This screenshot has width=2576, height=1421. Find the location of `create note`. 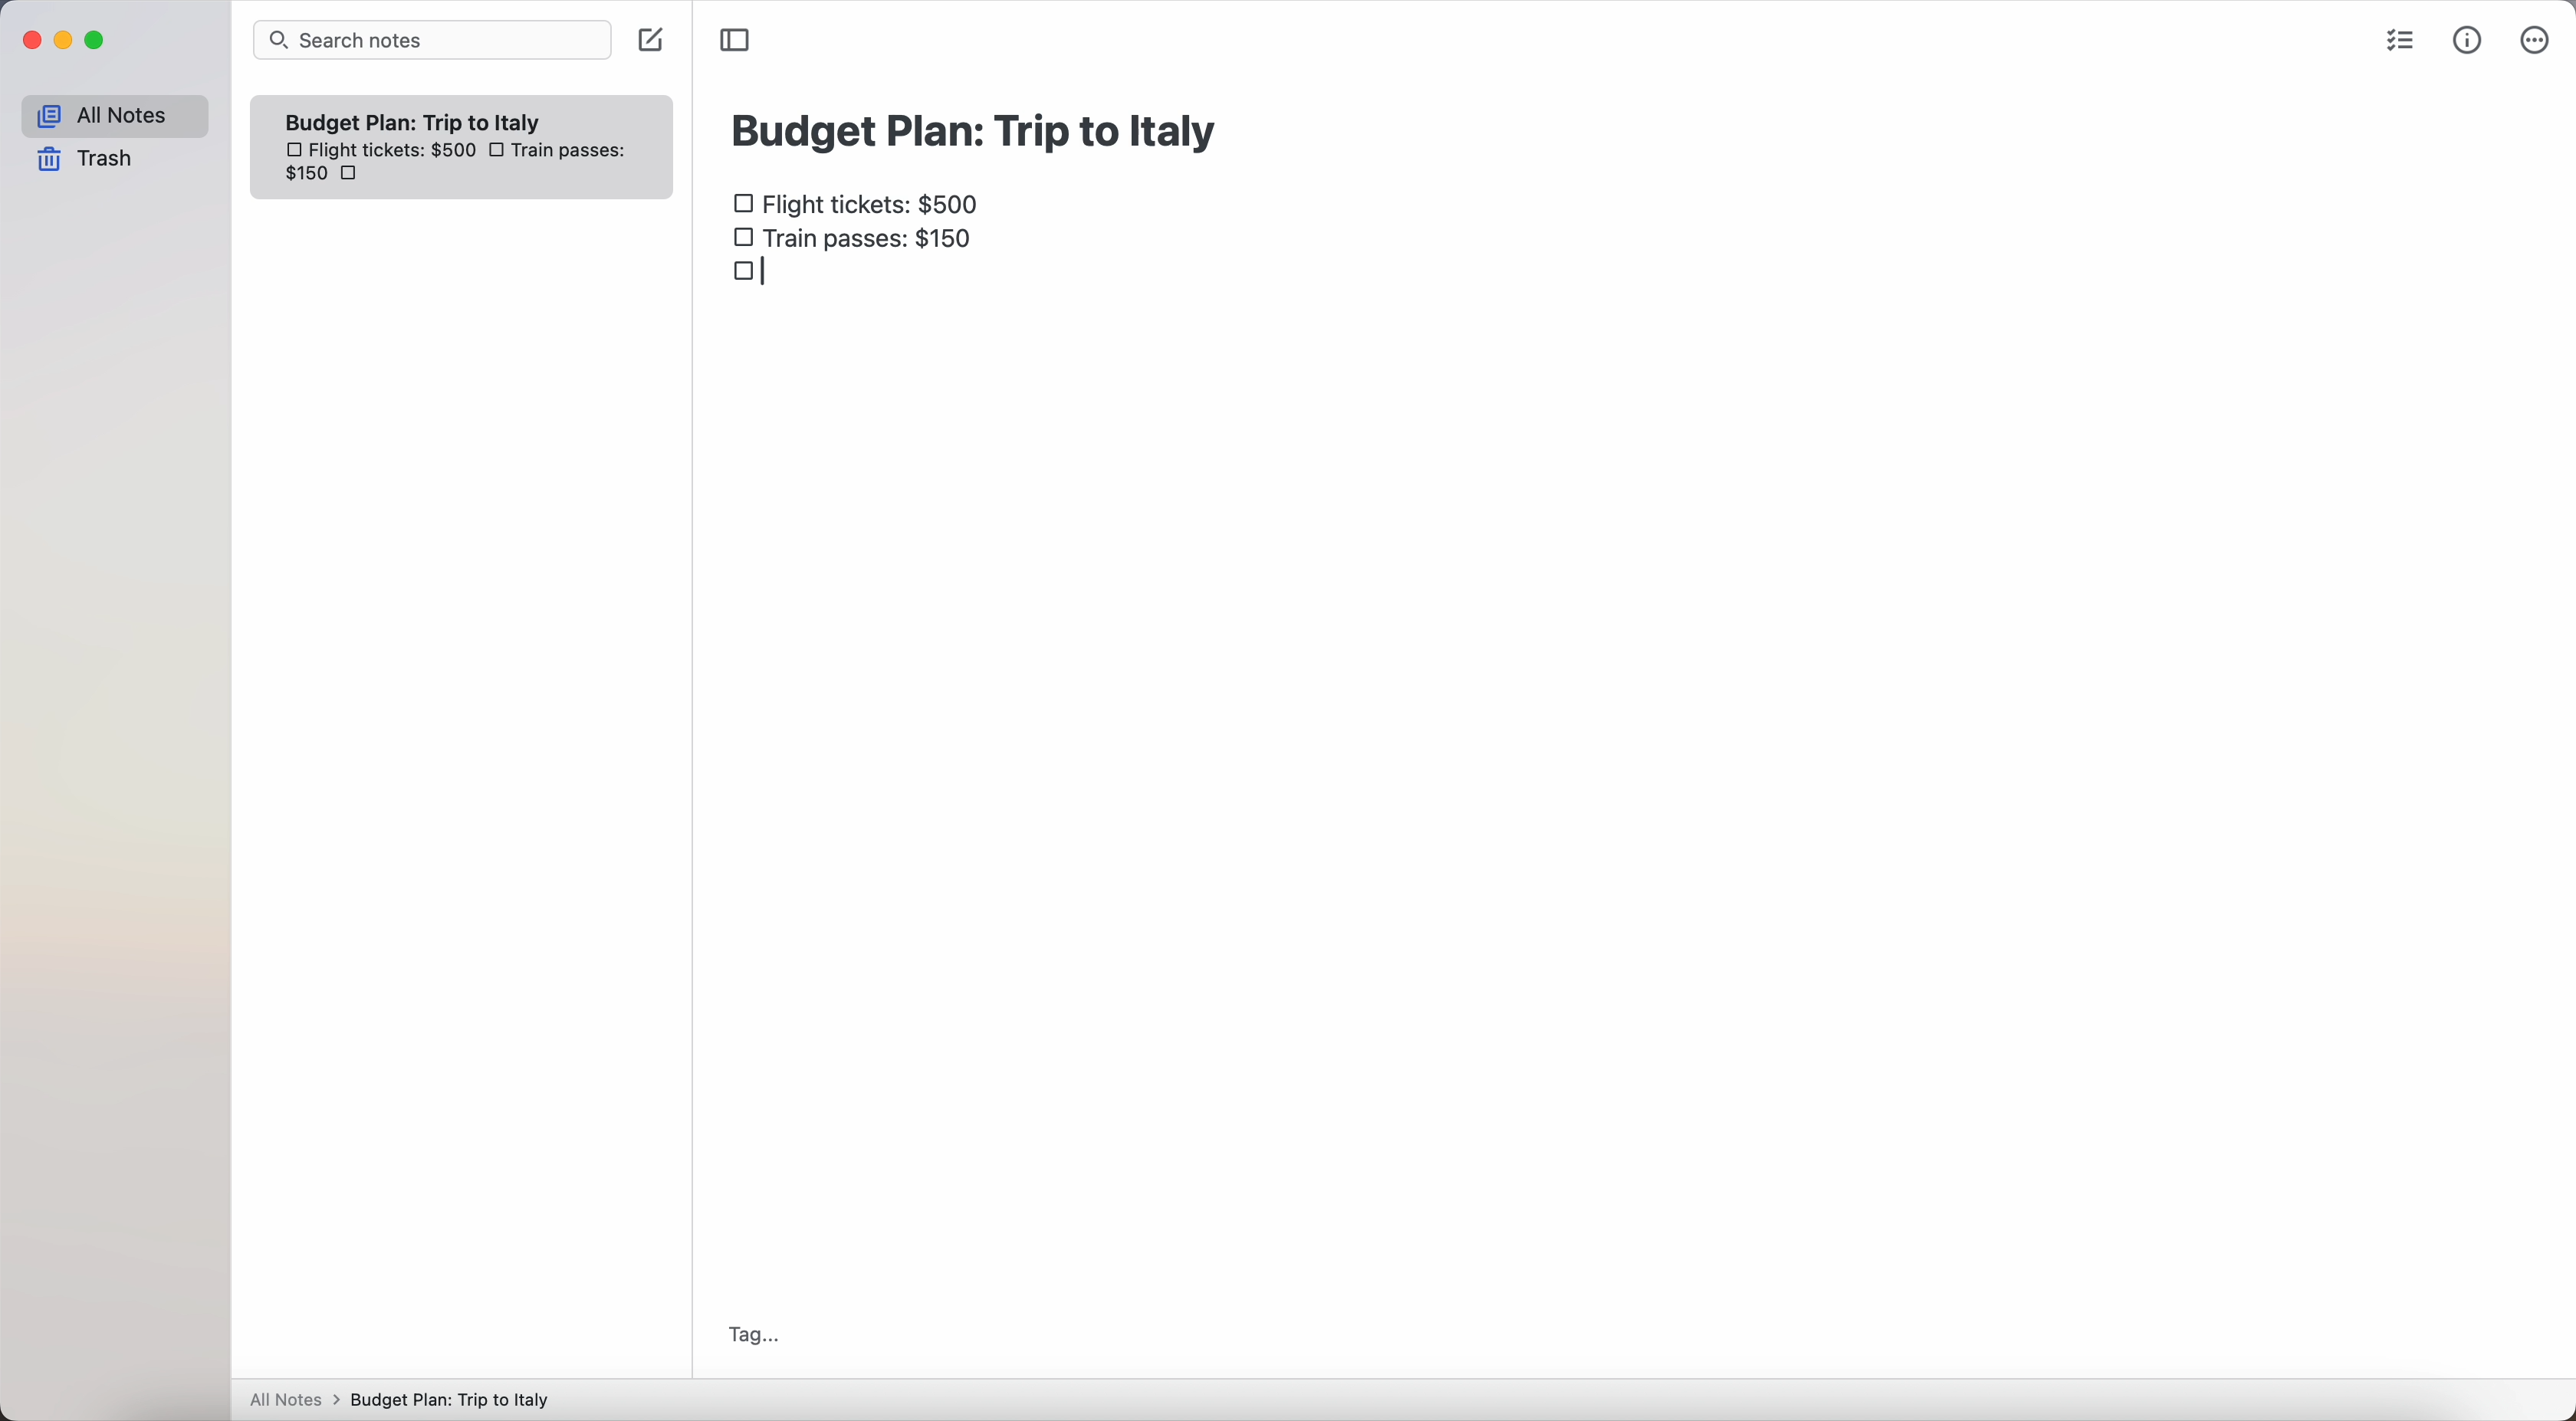

create note is located at coordinates (649, 42).